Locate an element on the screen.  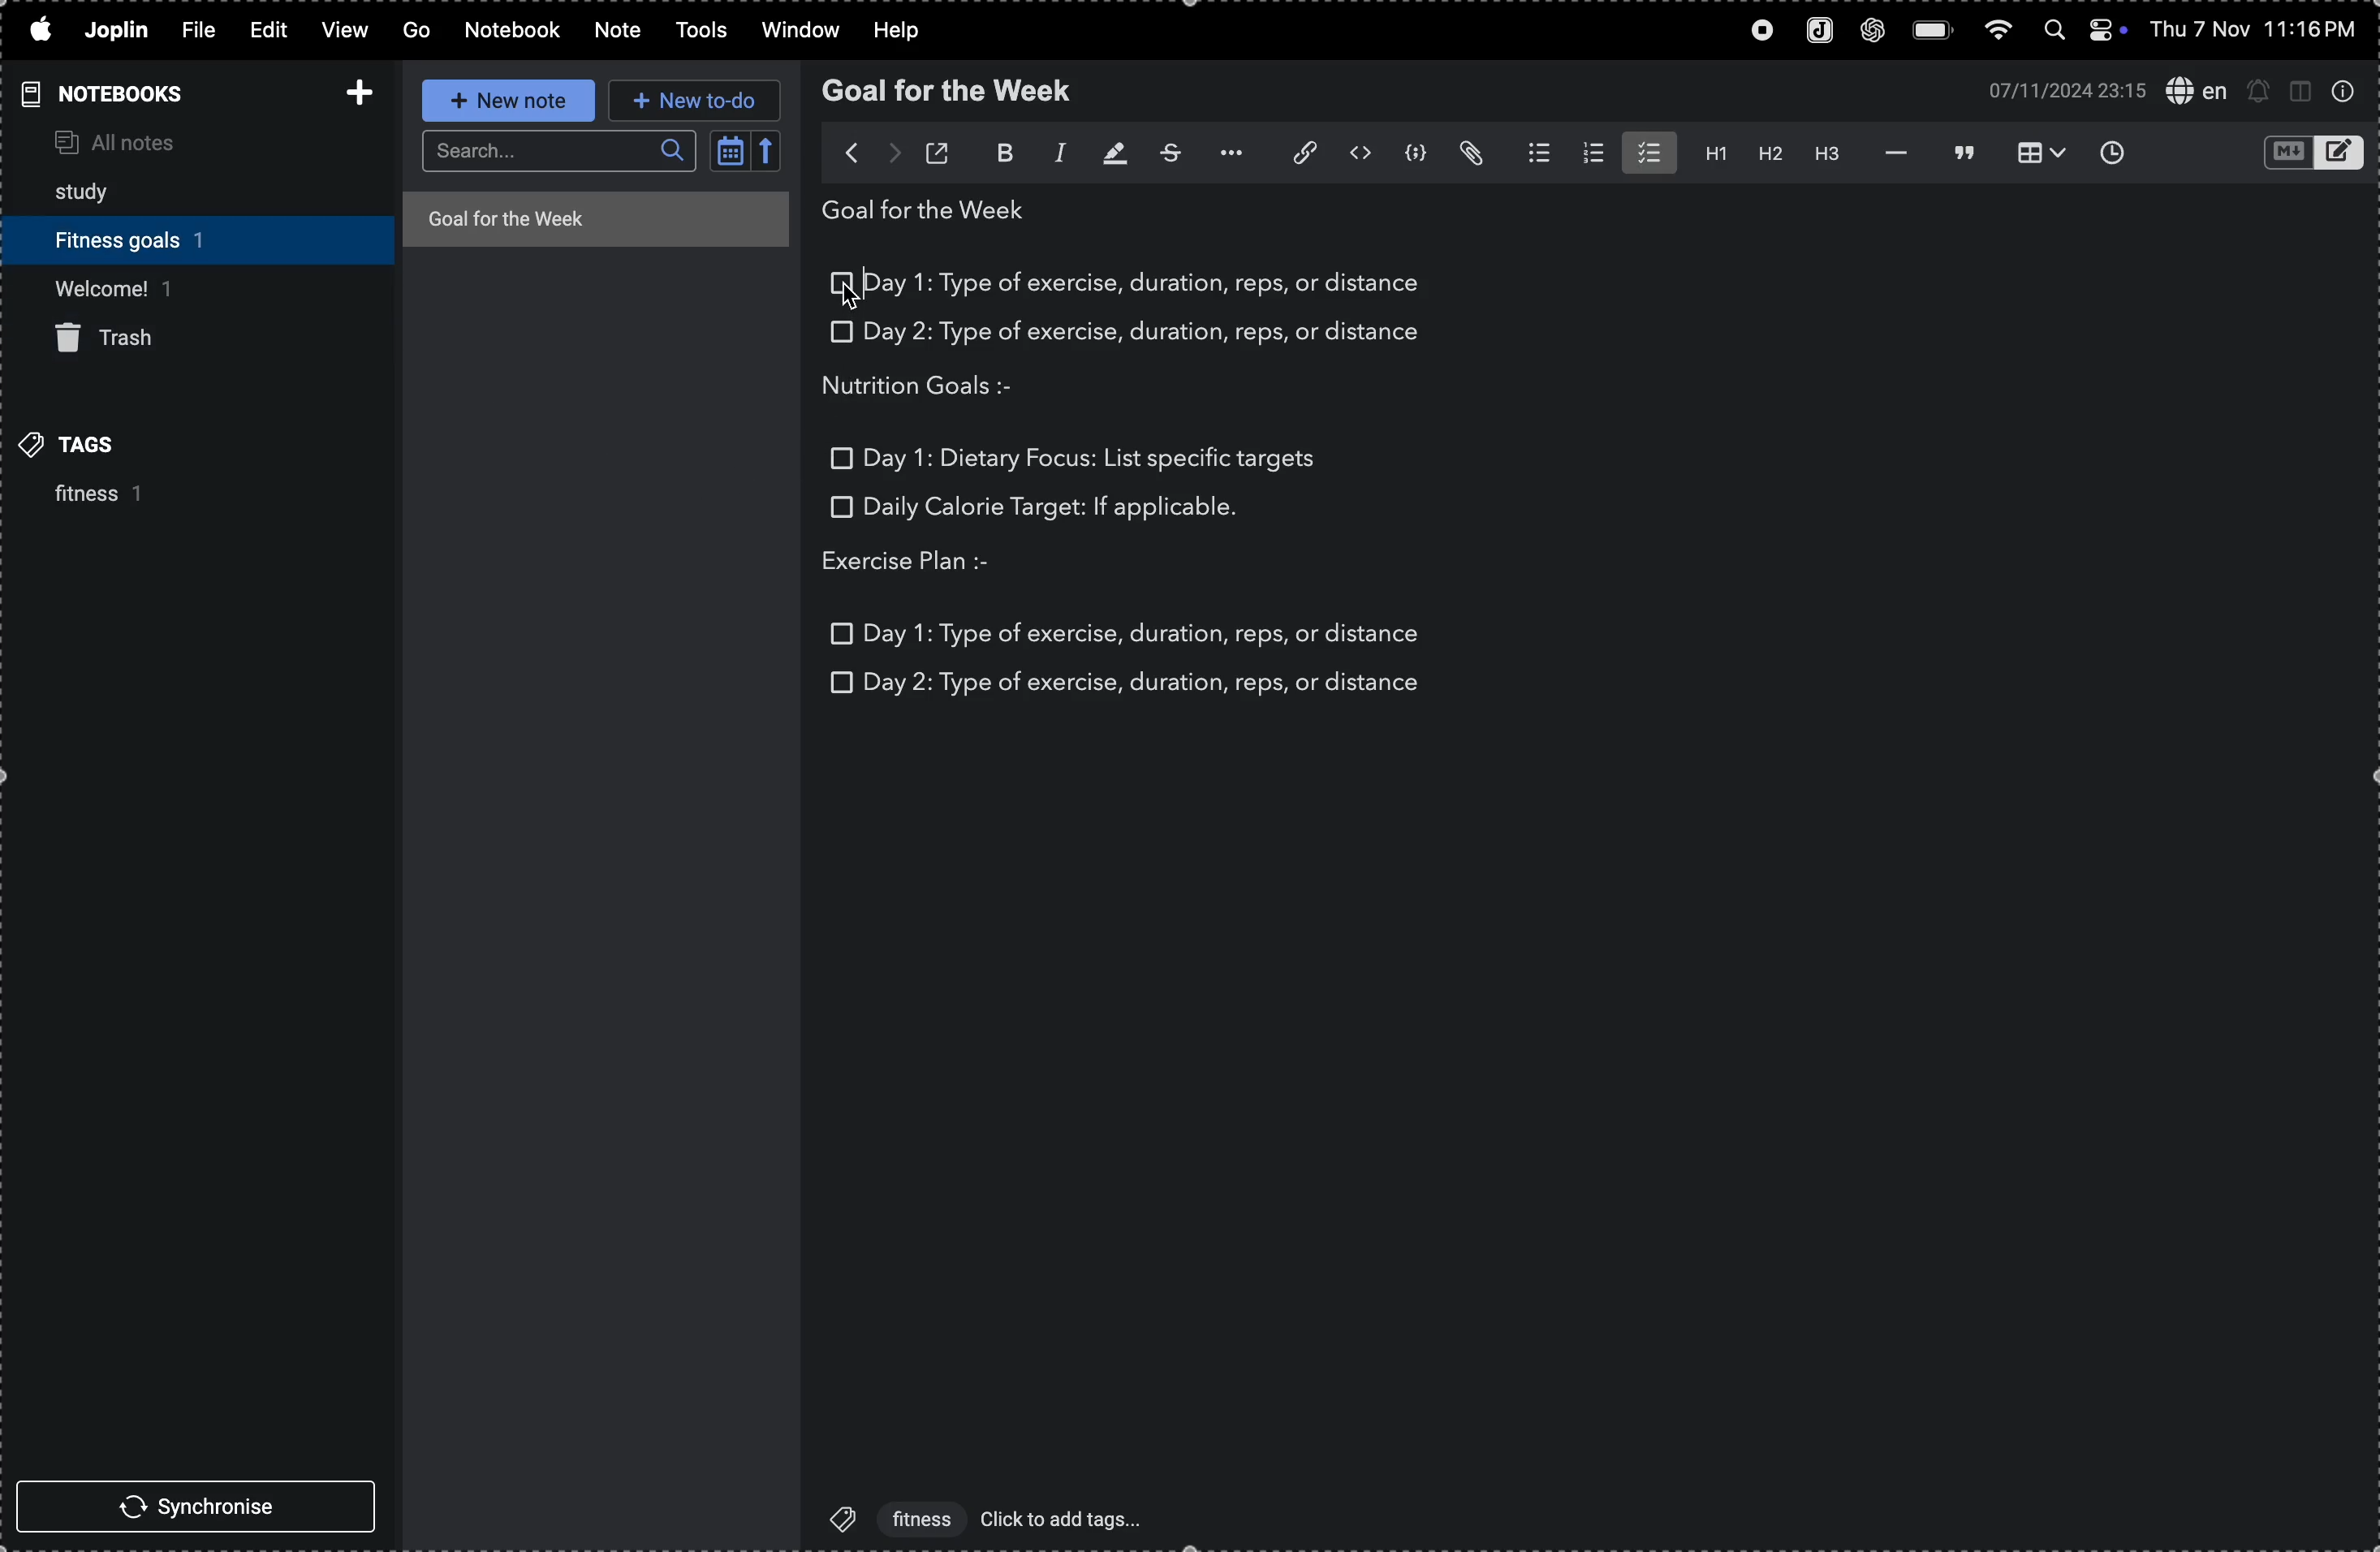
nutrition goals :- is located at coordinates (936, 385).